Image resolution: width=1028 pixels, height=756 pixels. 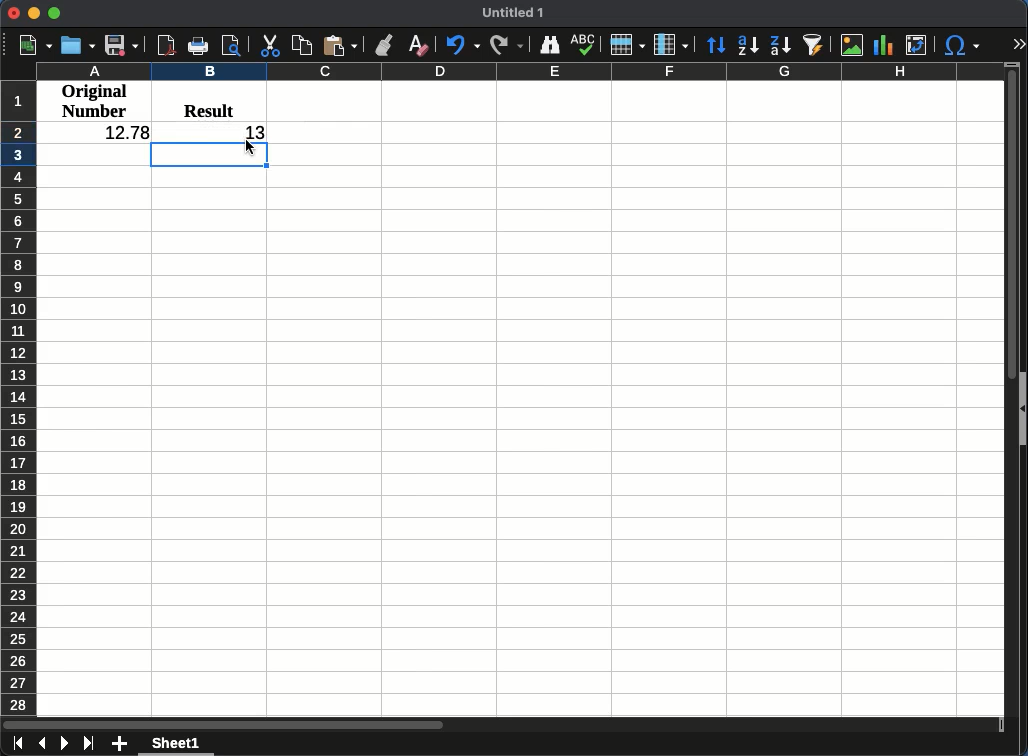 What do you see at coordinates (209, 107) in the screenshot?
I see `result` at bounding box center [209, 107].